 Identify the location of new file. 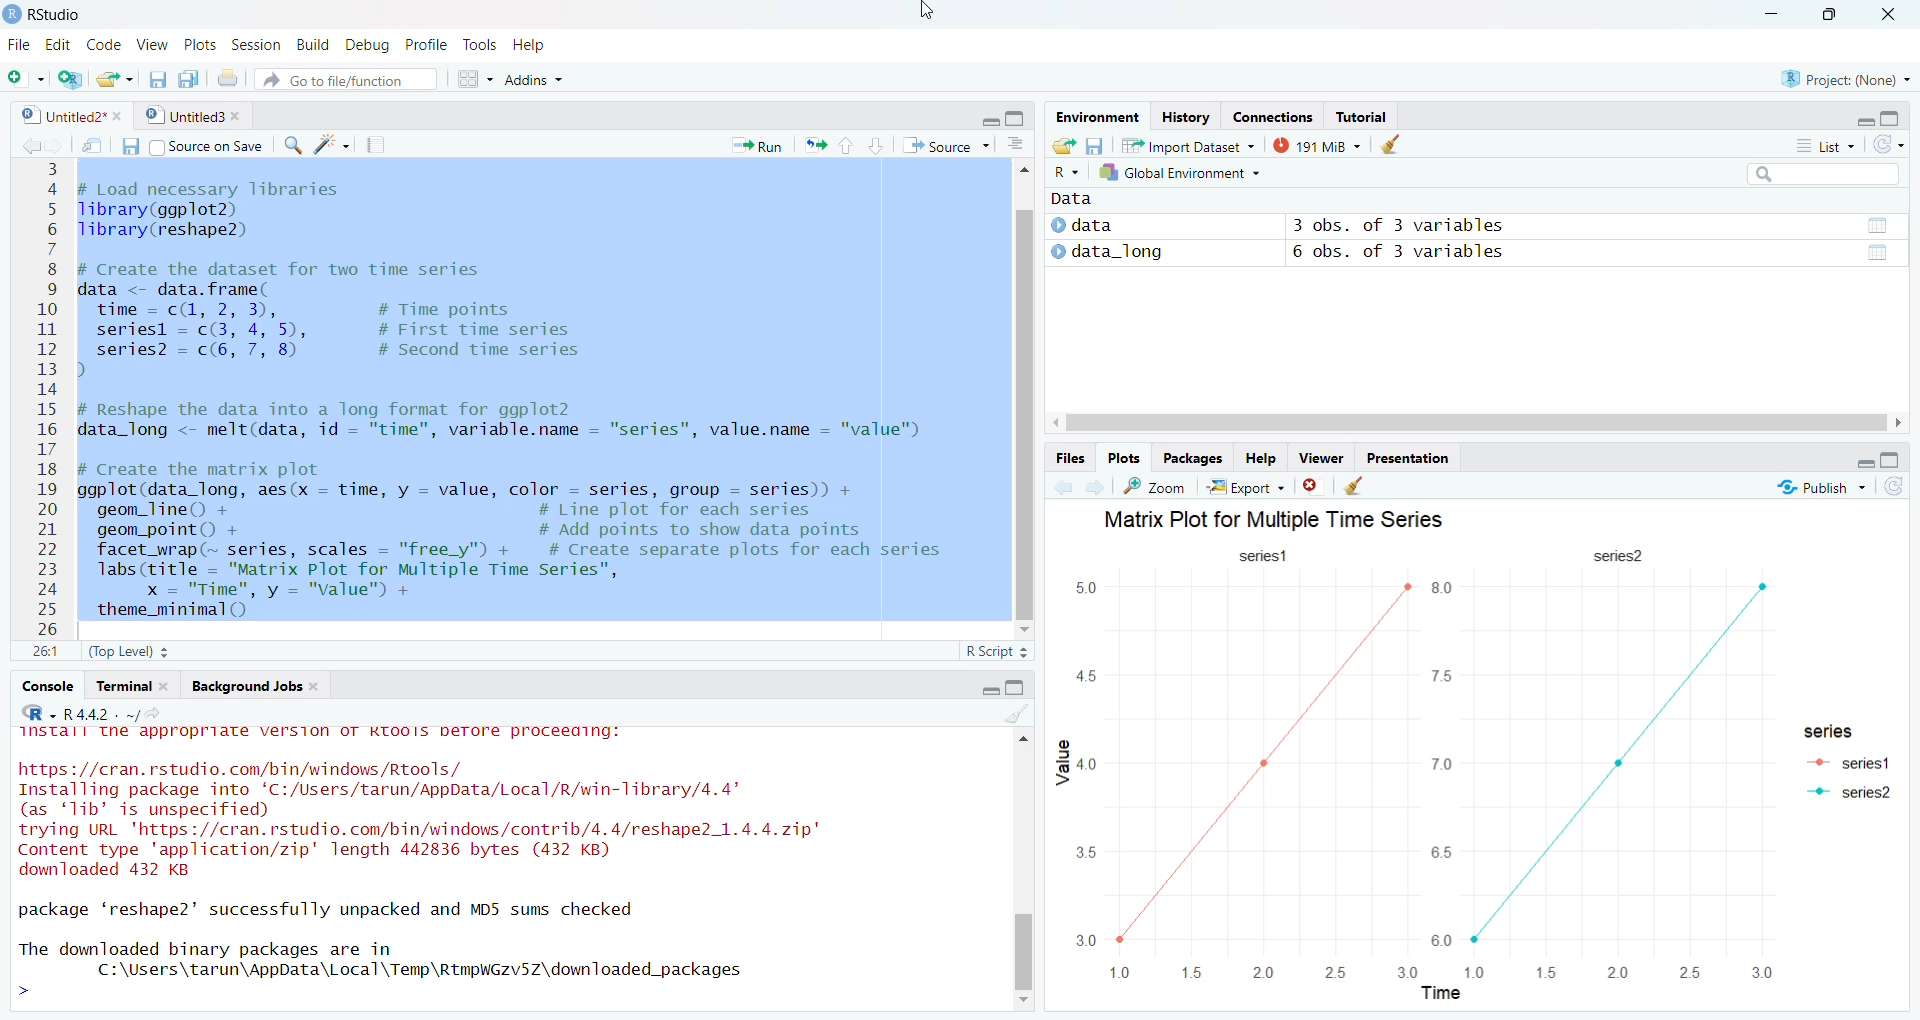
(26, 79).